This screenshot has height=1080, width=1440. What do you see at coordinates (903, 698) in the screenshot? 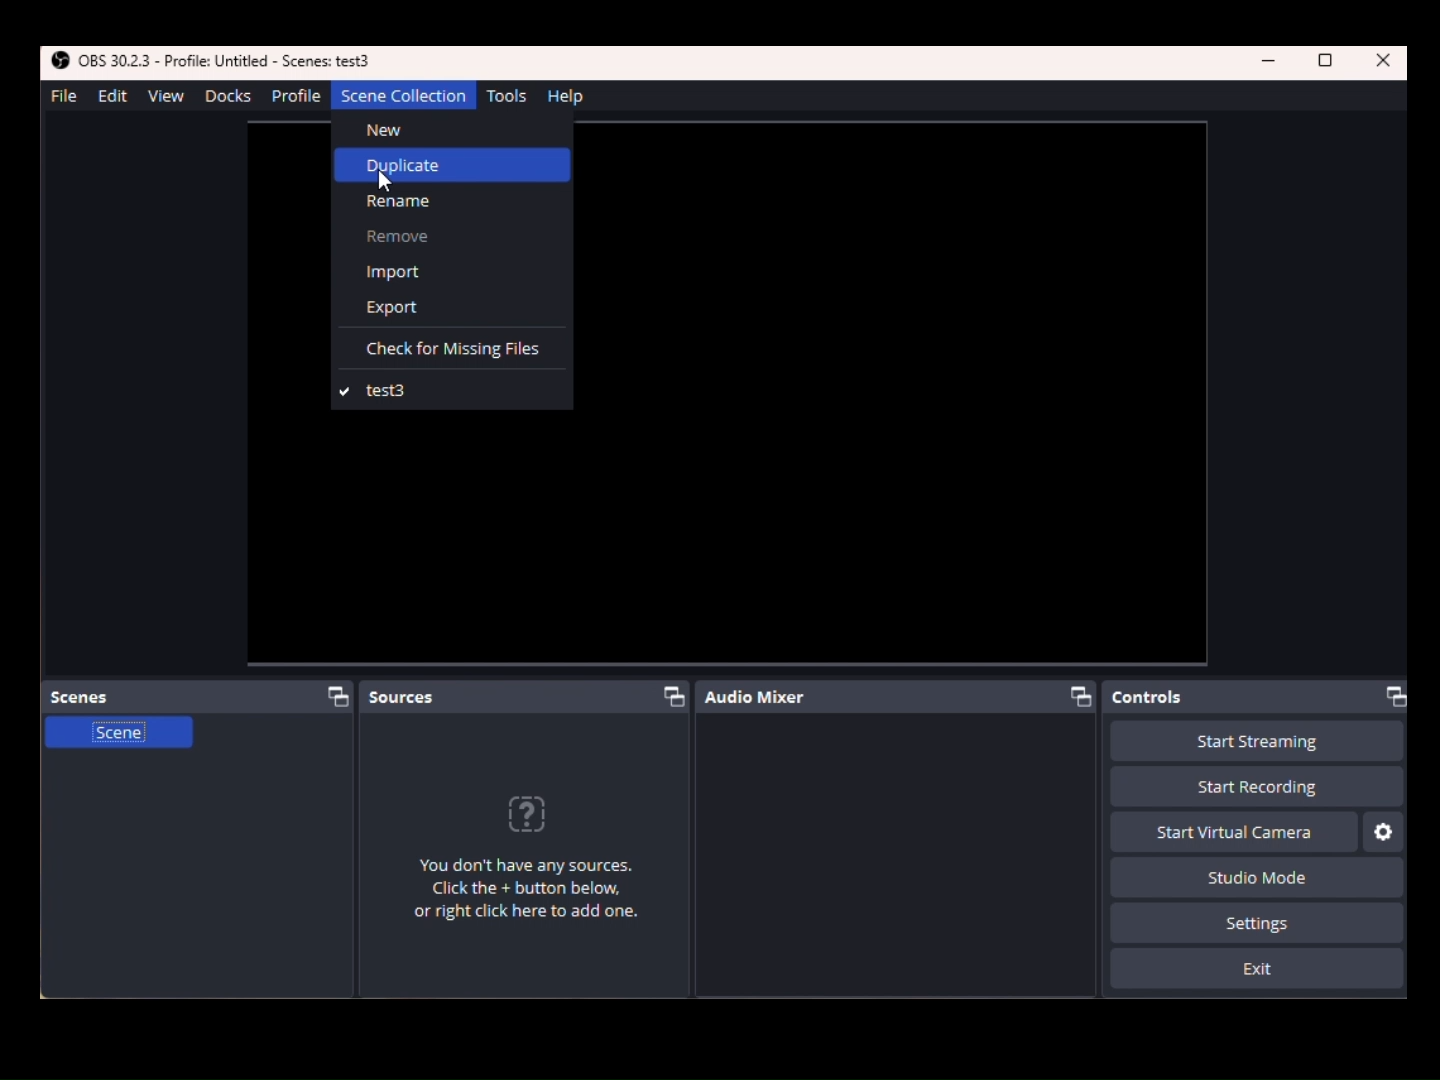
I see `Audio Mixer` at bounding box center [903, 698].